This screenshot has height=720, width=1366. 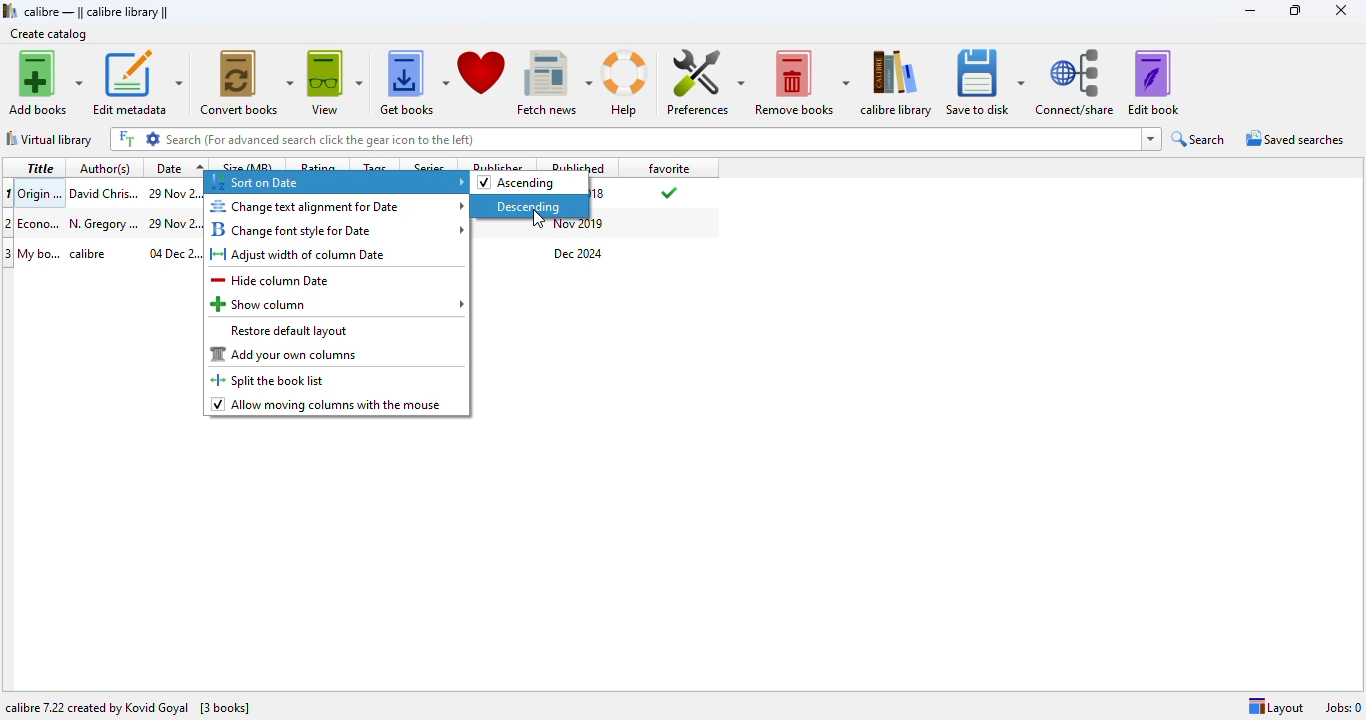 I want to click on date, so click(x=178, y=167).